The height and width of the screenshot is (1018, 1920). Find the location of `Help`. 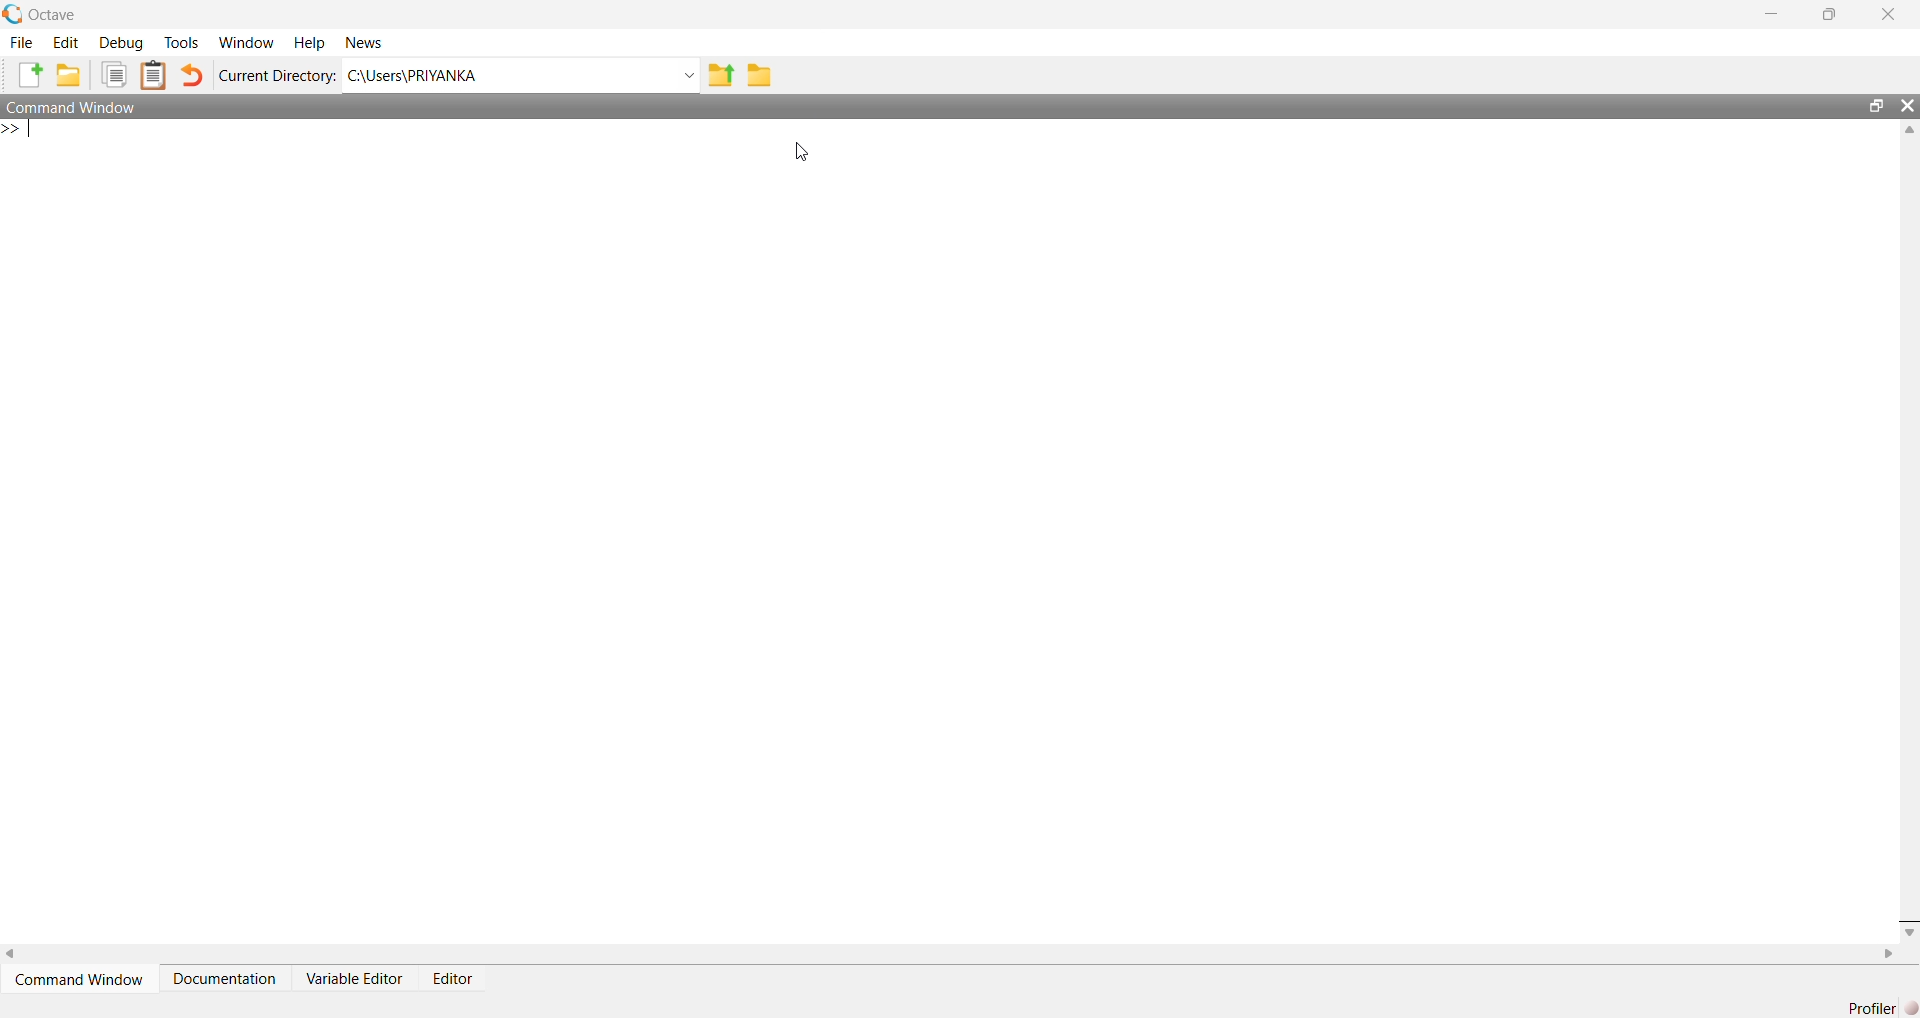

Help is located at coordinates (308, 44).